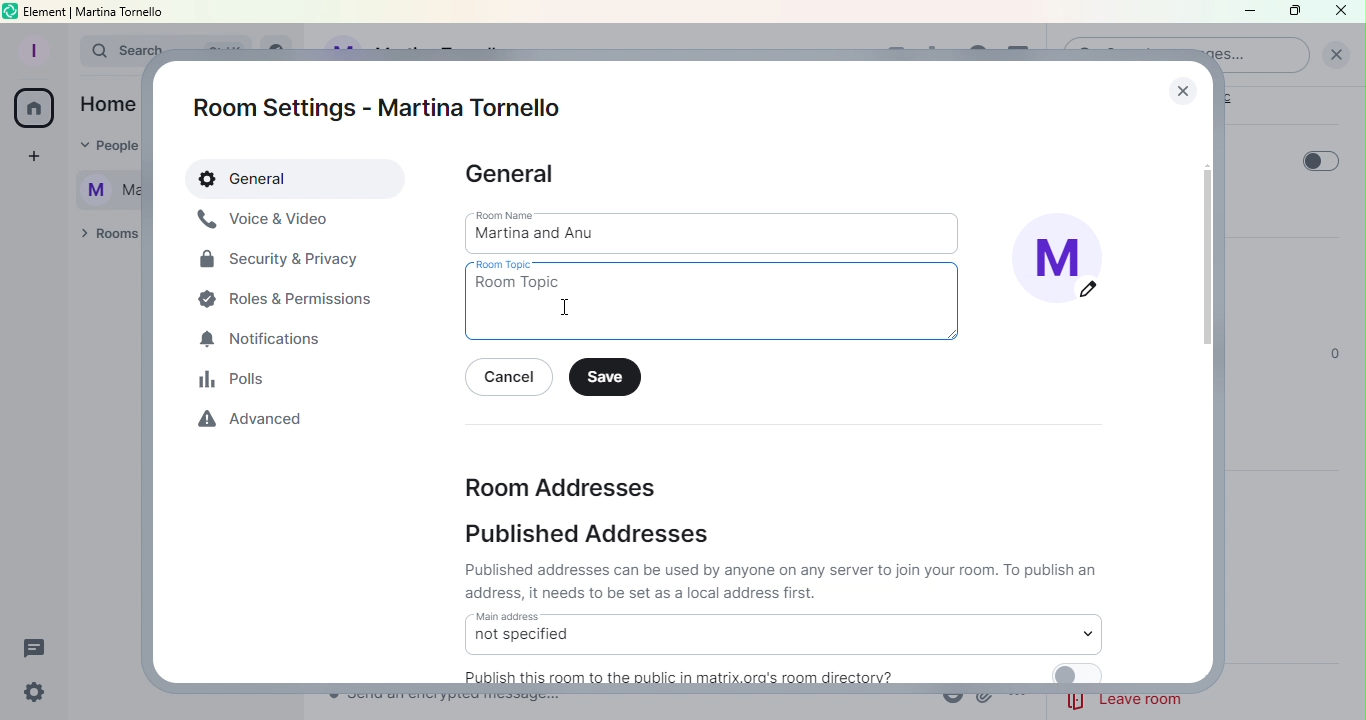  I want to click on Notification, so click(263, 341).